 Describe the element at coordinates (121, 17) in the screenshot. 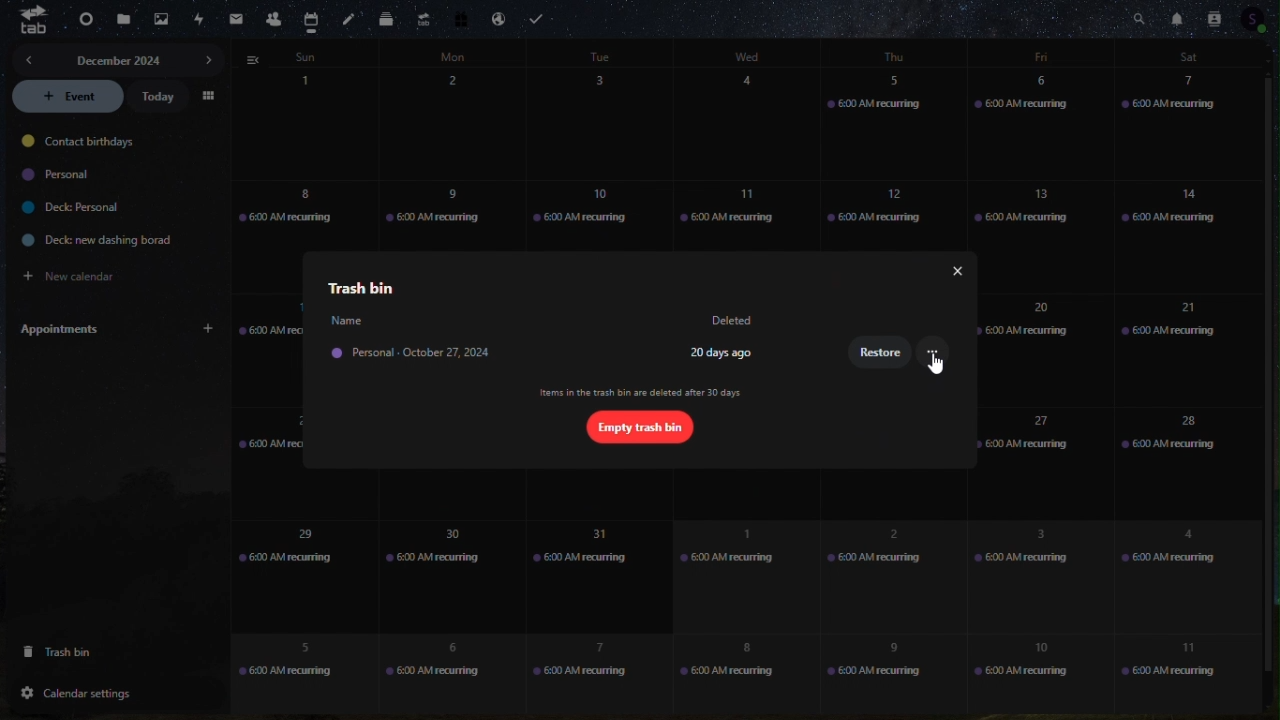

I see `files` at that location.